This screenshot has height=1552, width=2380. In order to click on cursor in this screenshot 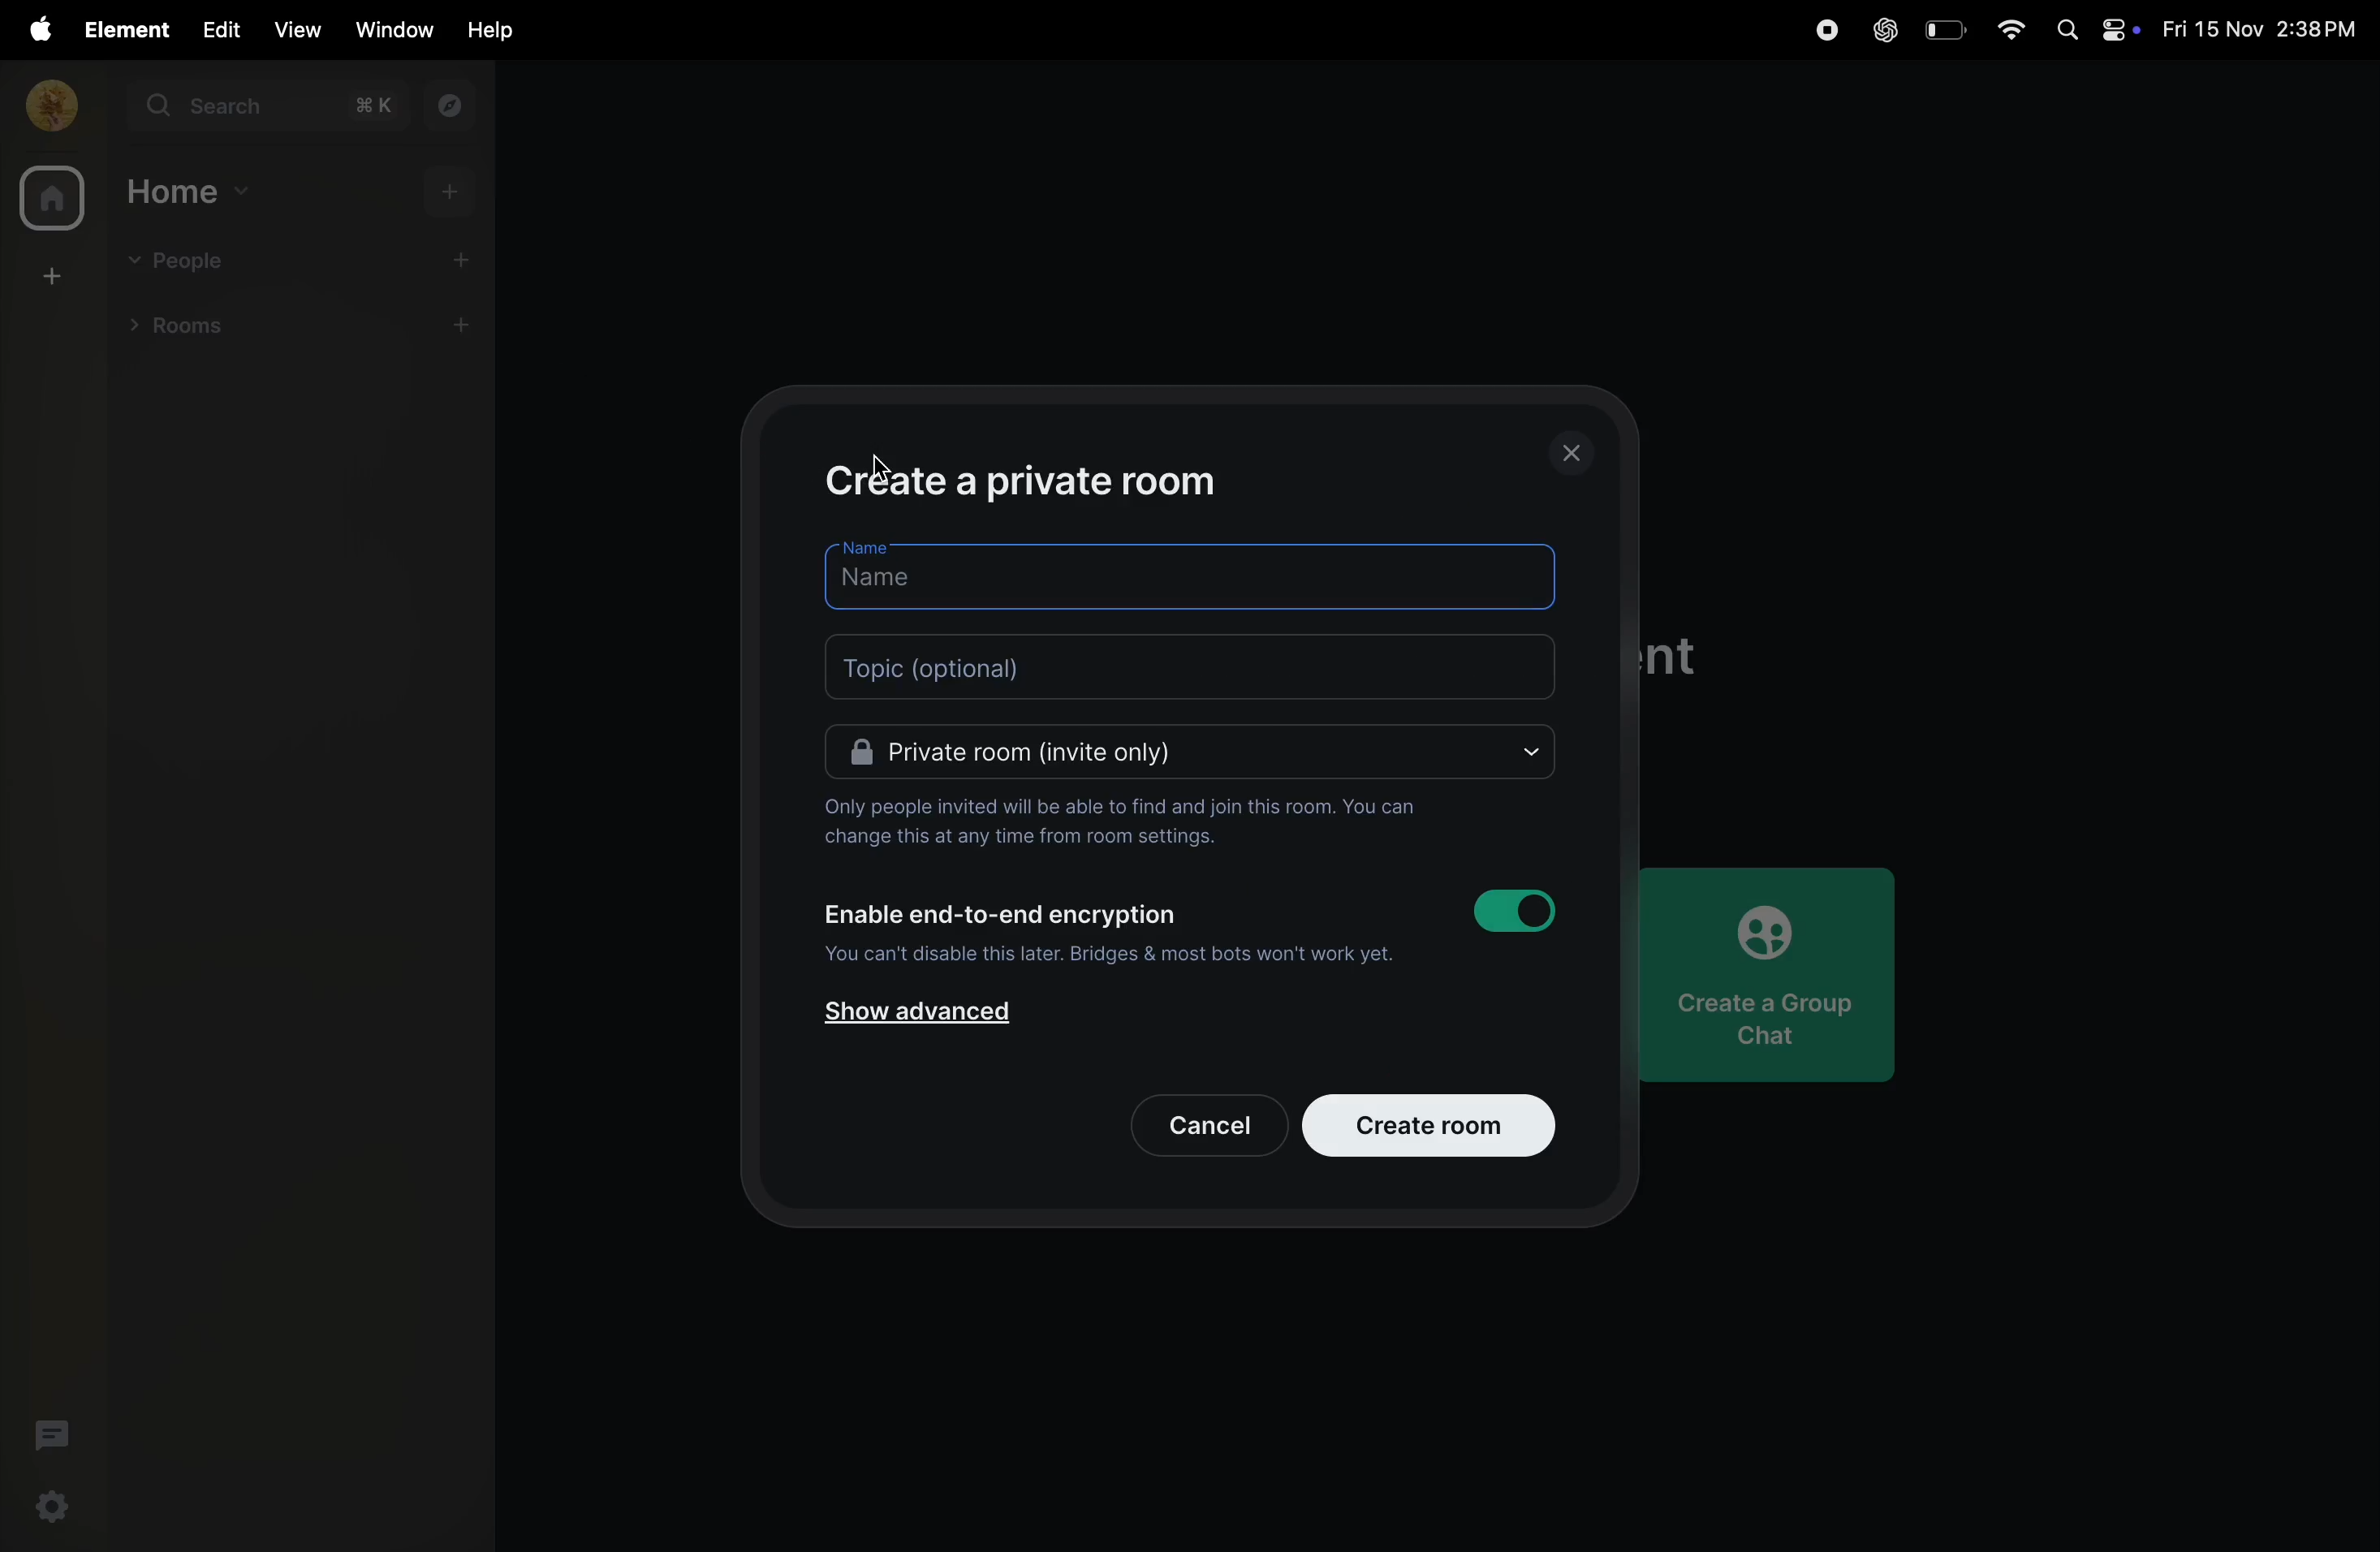, I will do `click(883, 466)`.